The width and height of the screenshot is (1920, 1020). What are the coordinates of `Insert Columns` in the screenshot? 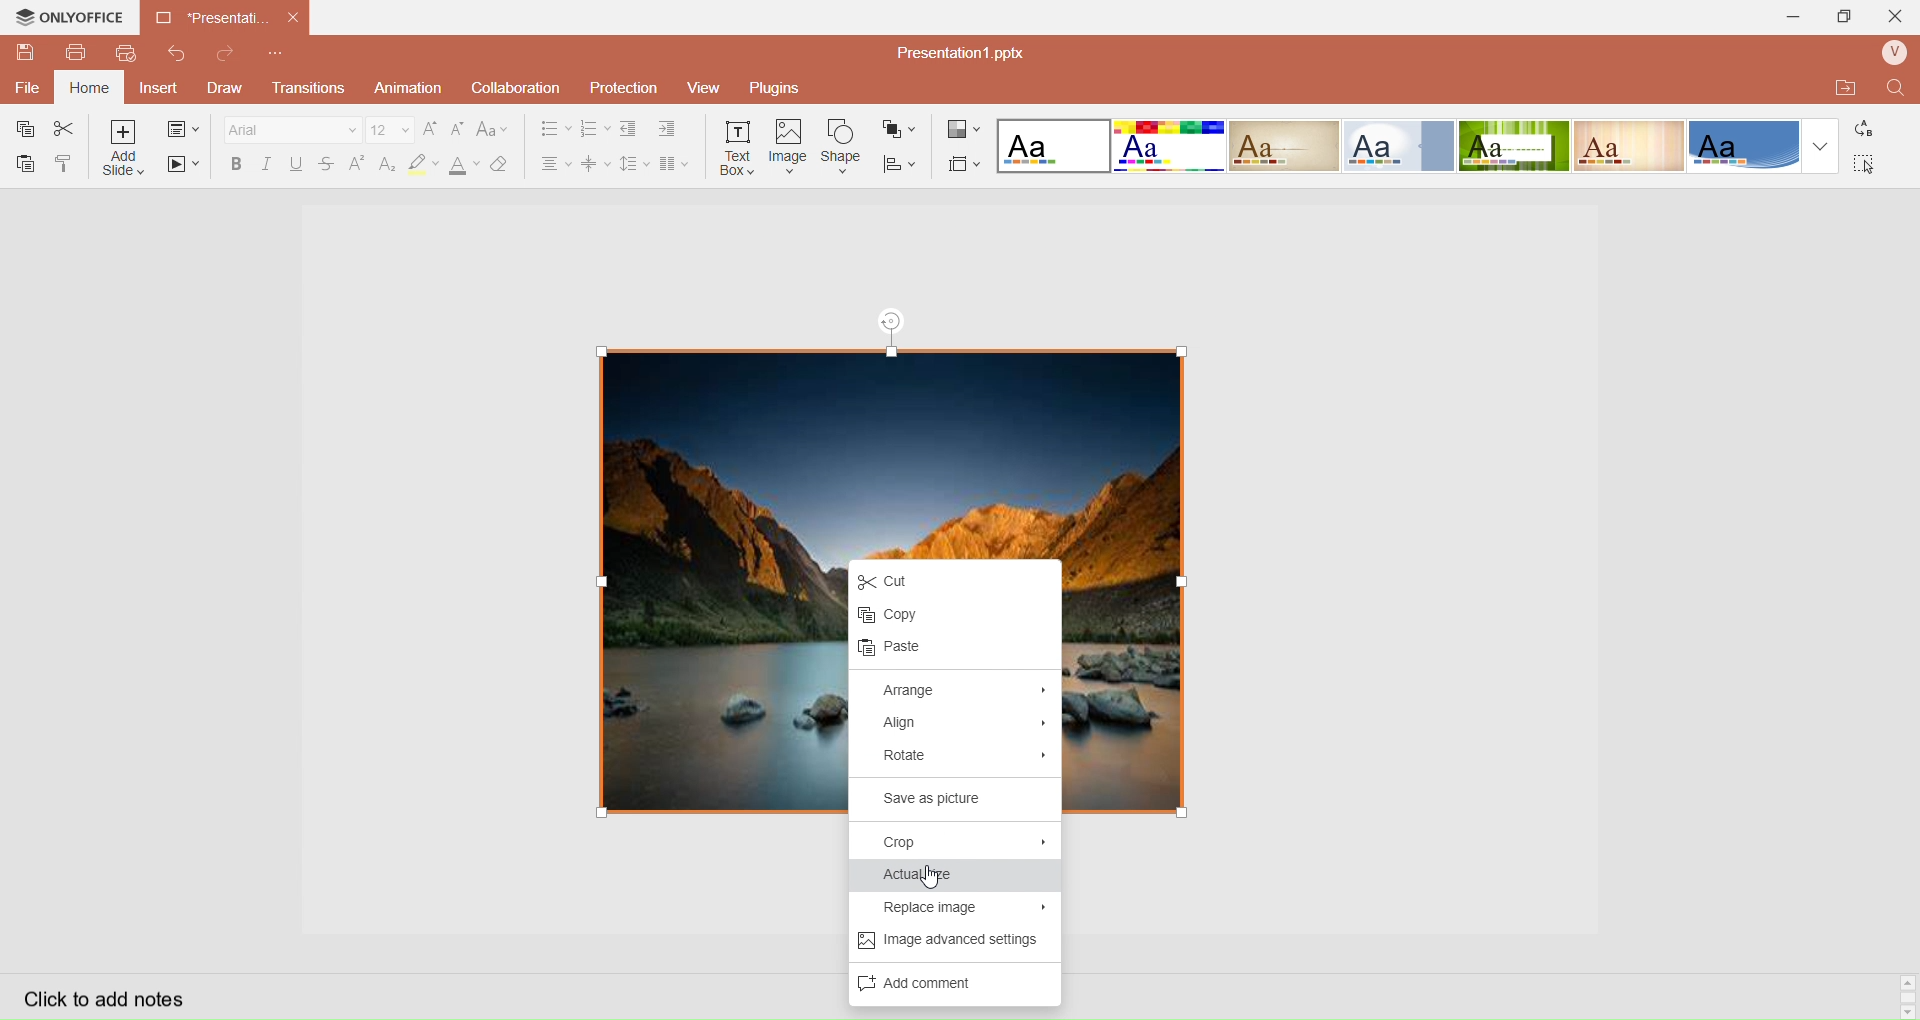 It's located at (675, 164).